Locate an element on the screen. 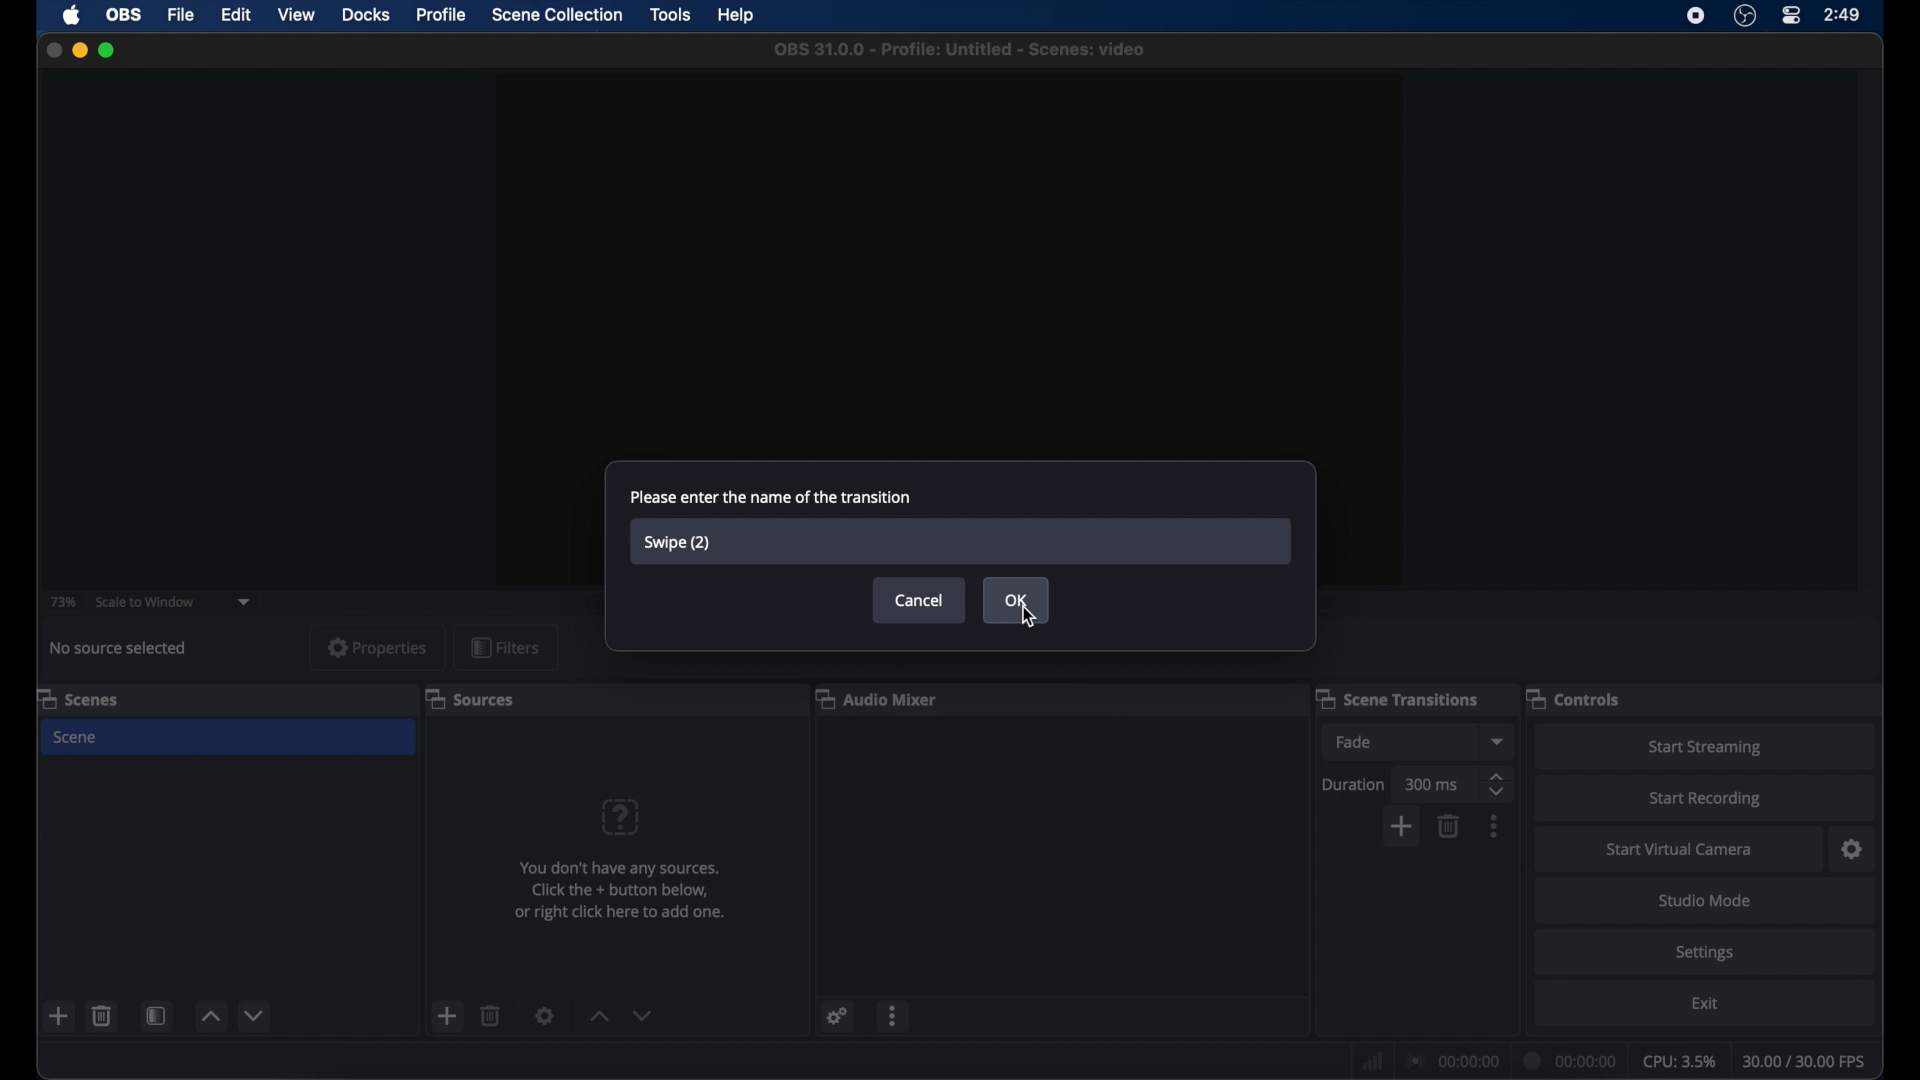 The width and height of the screenshot is (1920, 1080). start streaming is located at coordinates (1705, 747).